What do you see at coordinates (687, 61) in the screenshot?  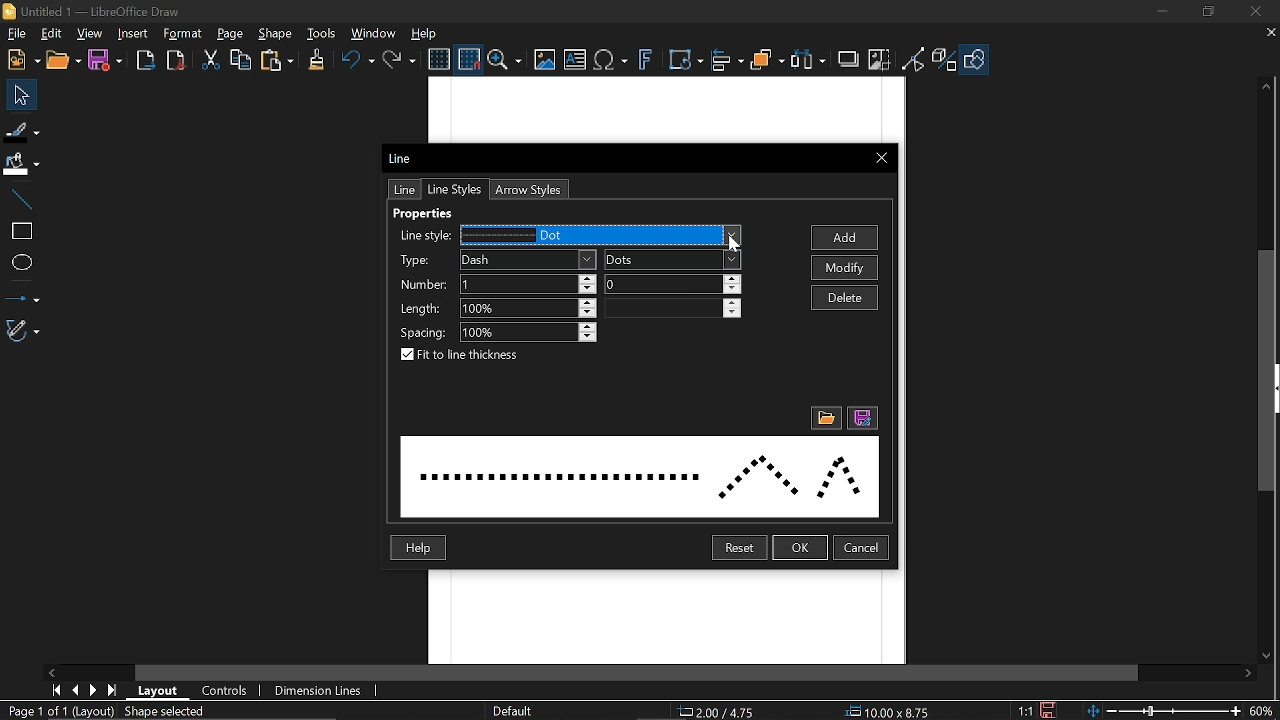 I see `Transformations` at bounding box center [687, 61].